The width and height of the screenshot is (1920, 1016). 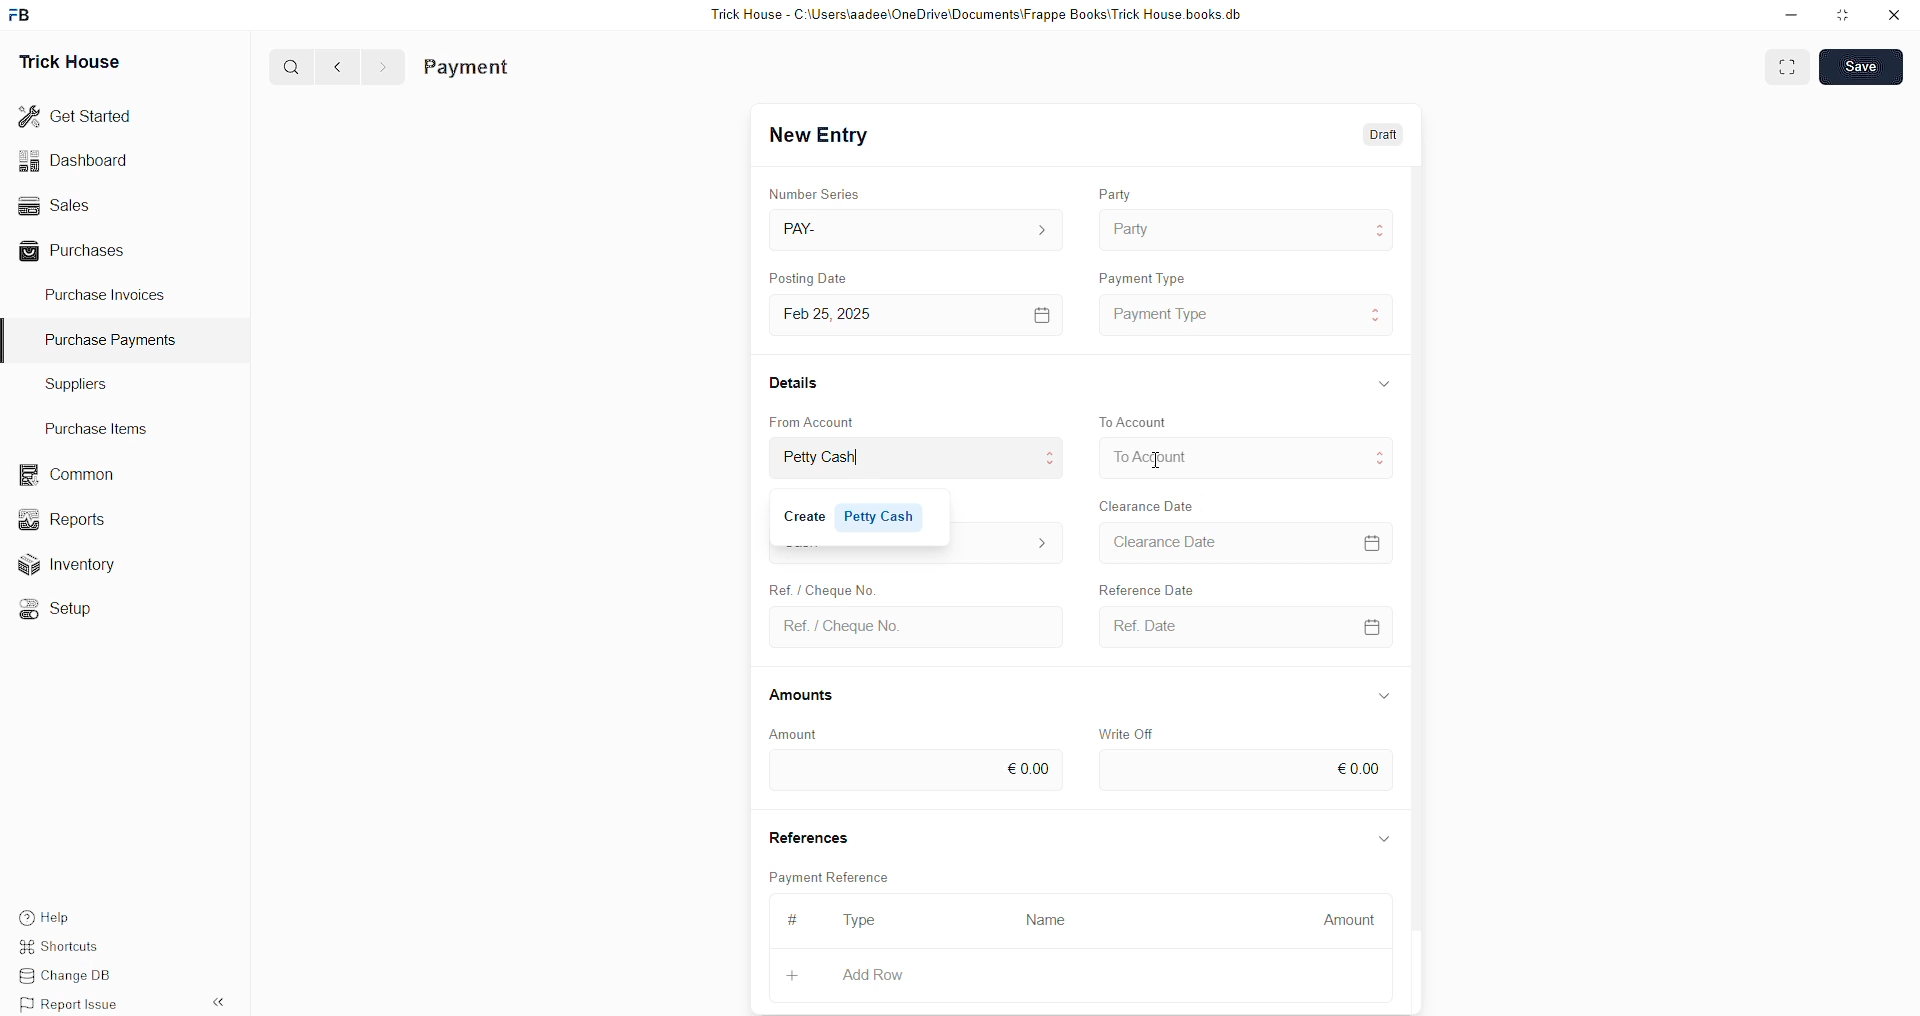 What do you see at coordinates (840, 459) in the screenshot?
I see `From Account` at bounding box center [840, 459].